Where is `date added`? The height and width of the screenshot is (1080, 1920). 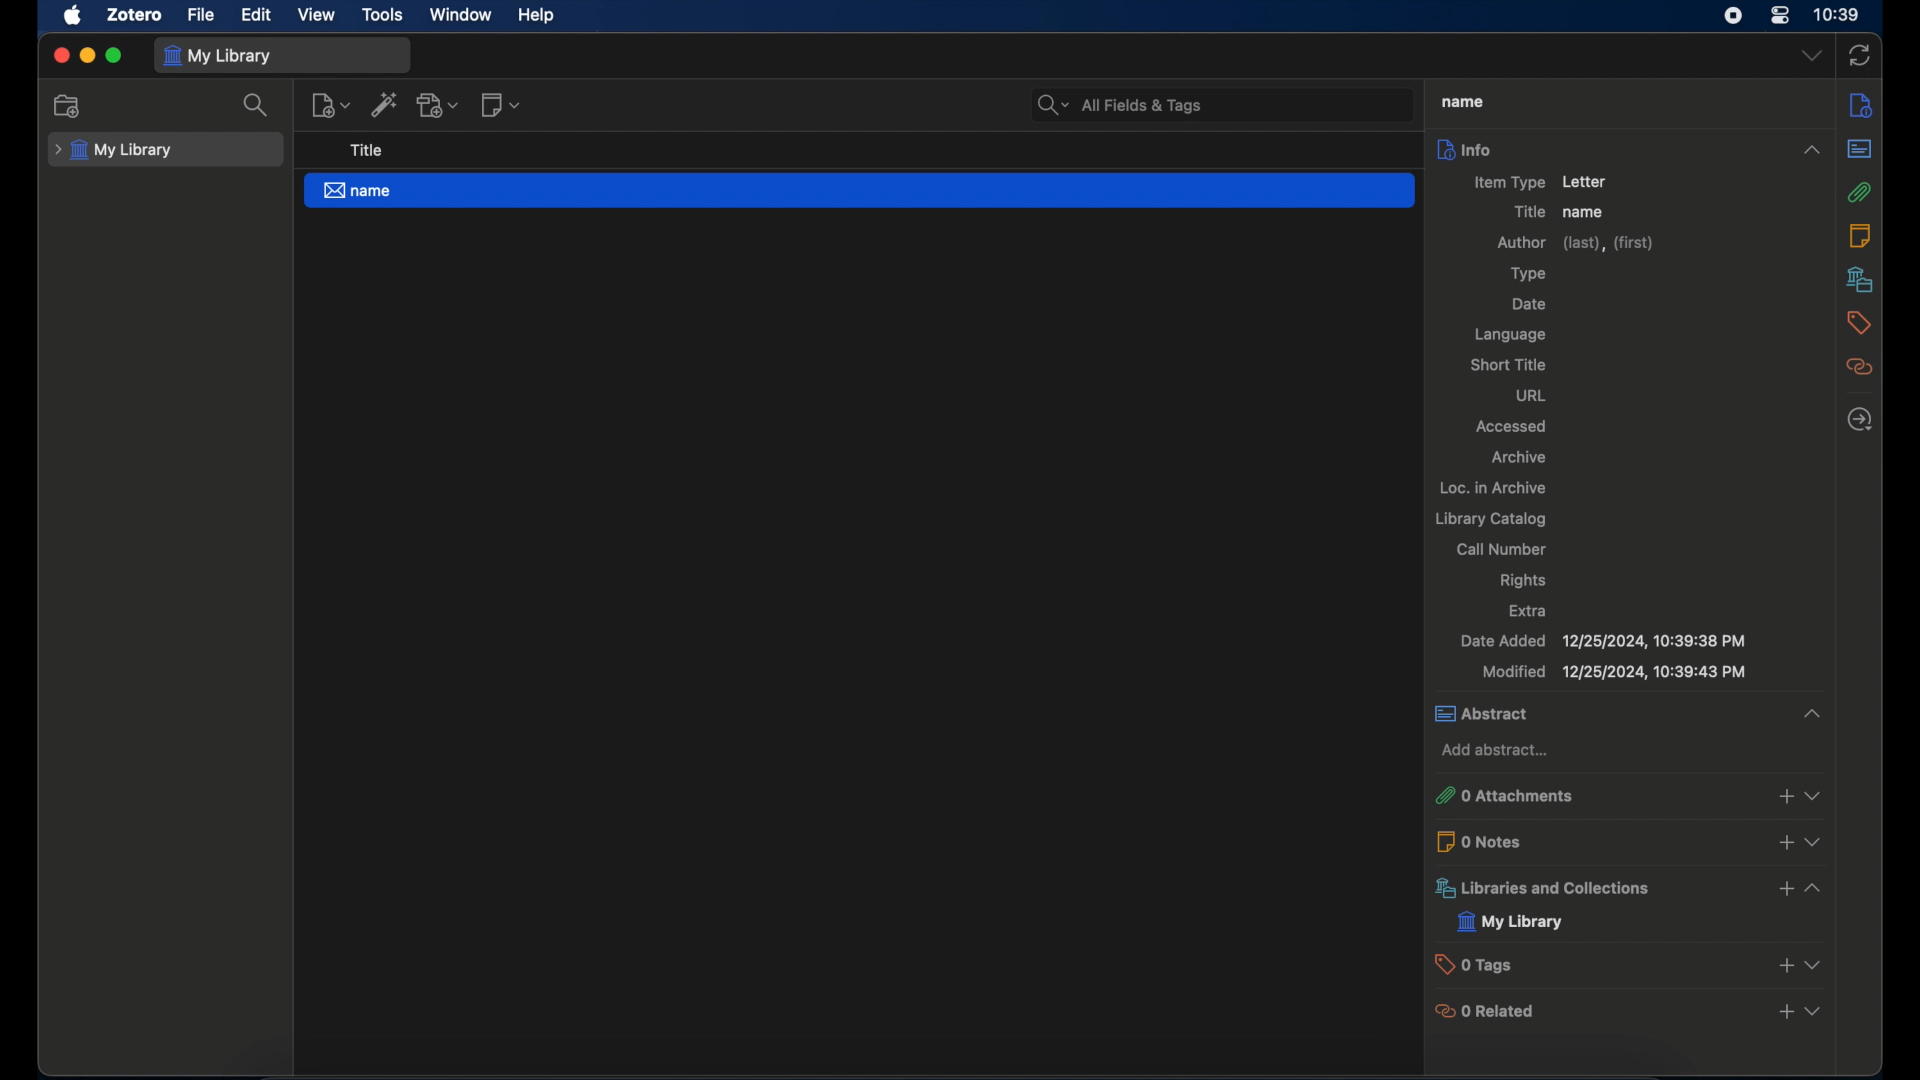 date added is located at coordinates (1603, 640).